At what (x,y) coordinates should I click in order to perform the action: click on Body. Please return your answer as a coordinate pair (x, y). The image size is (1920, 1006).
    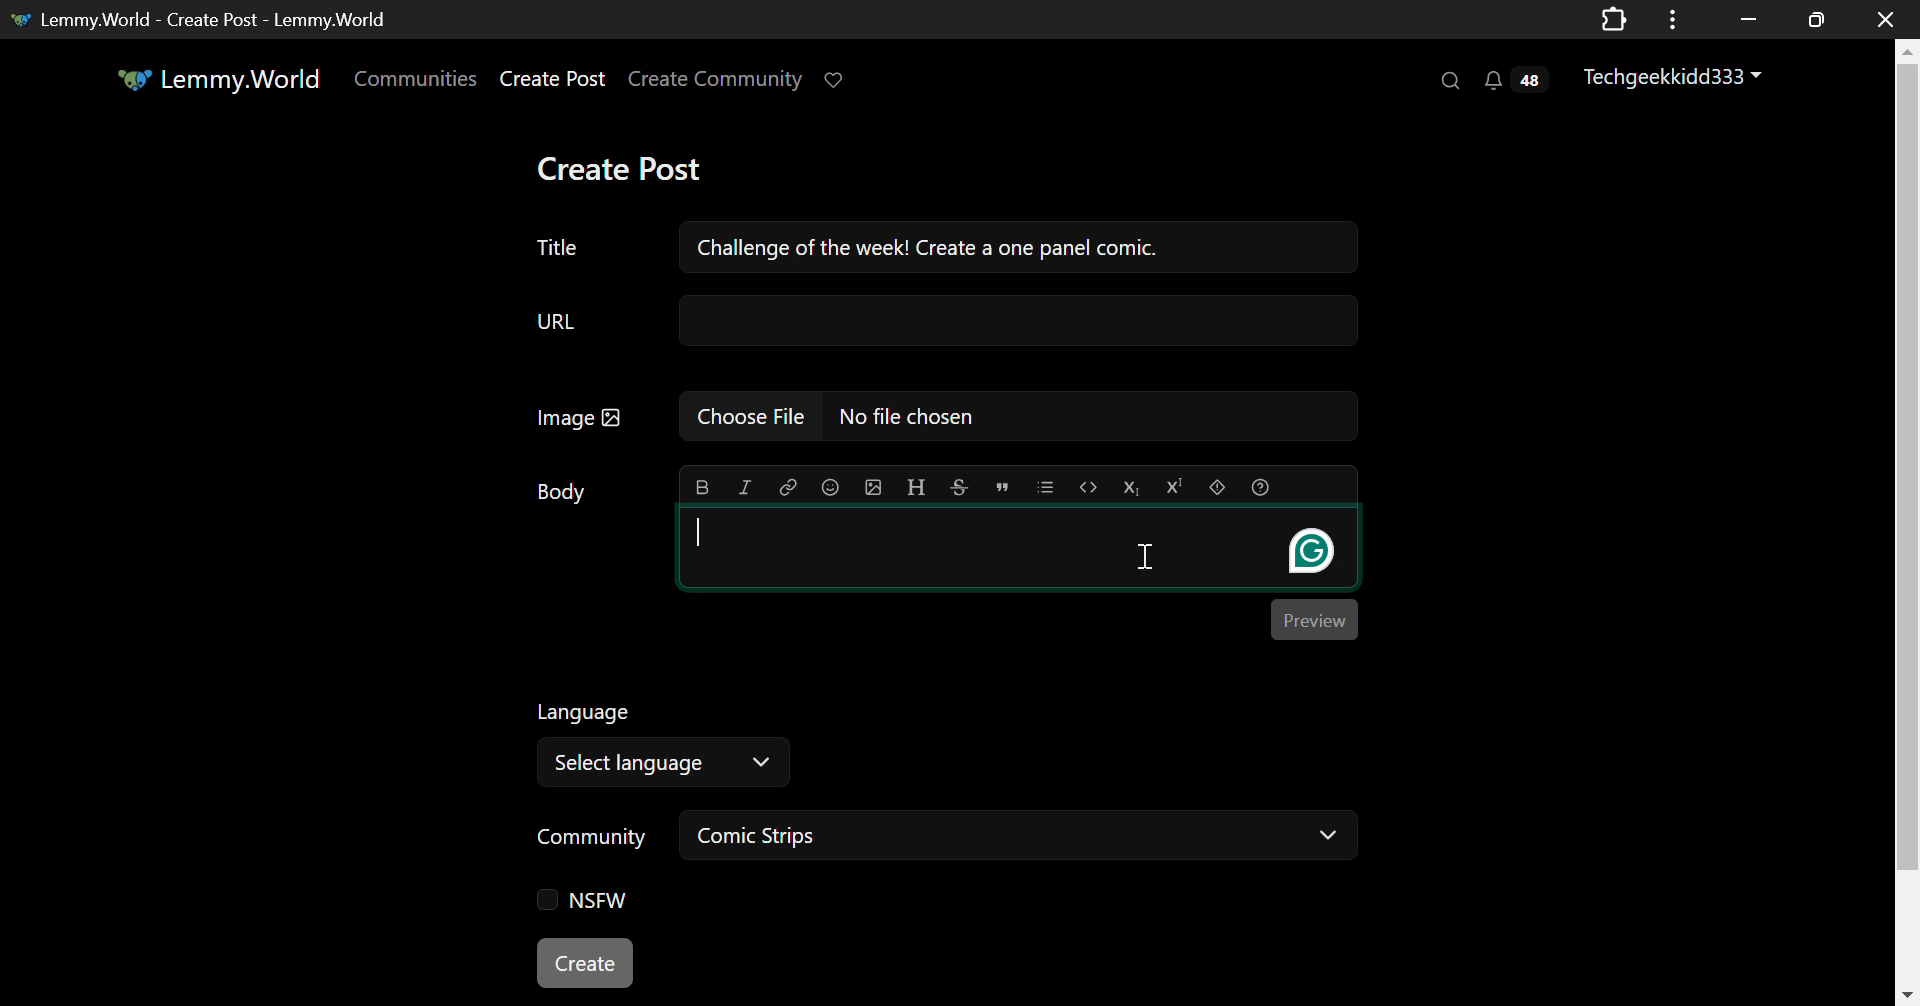
    Looking at the image, I should click on (563, 492).